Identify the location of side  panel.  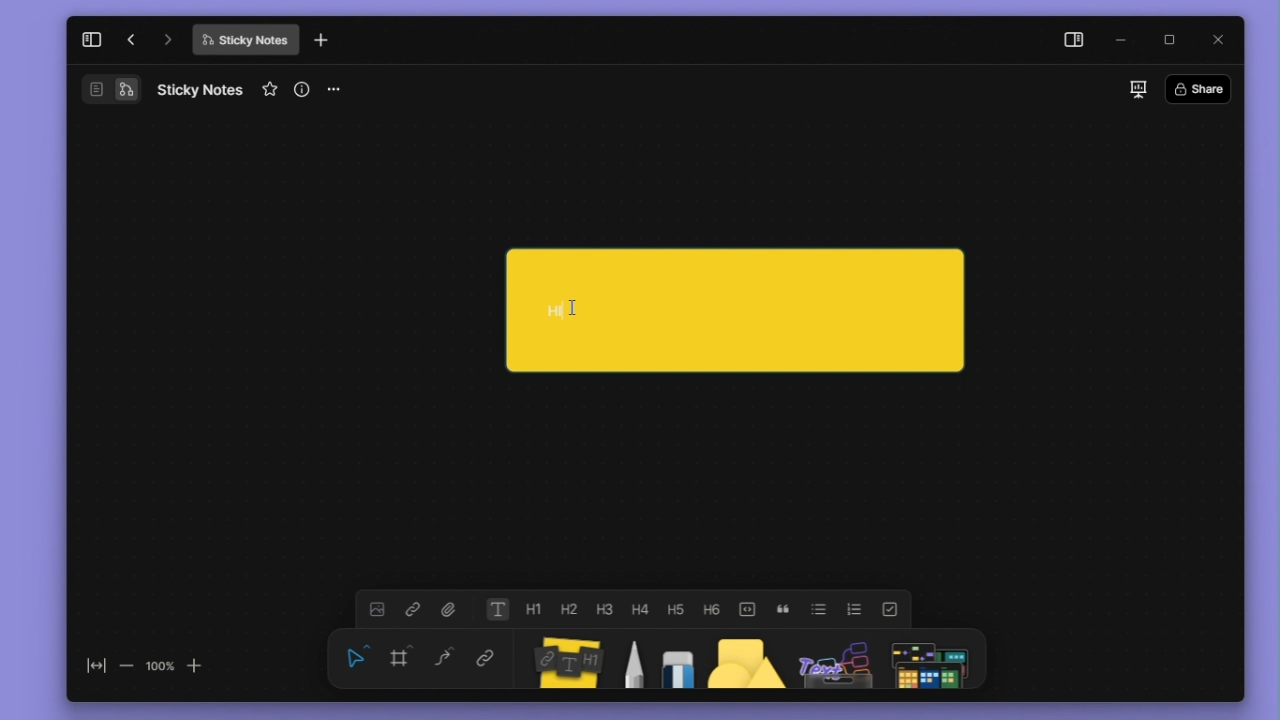
(1070, 40).